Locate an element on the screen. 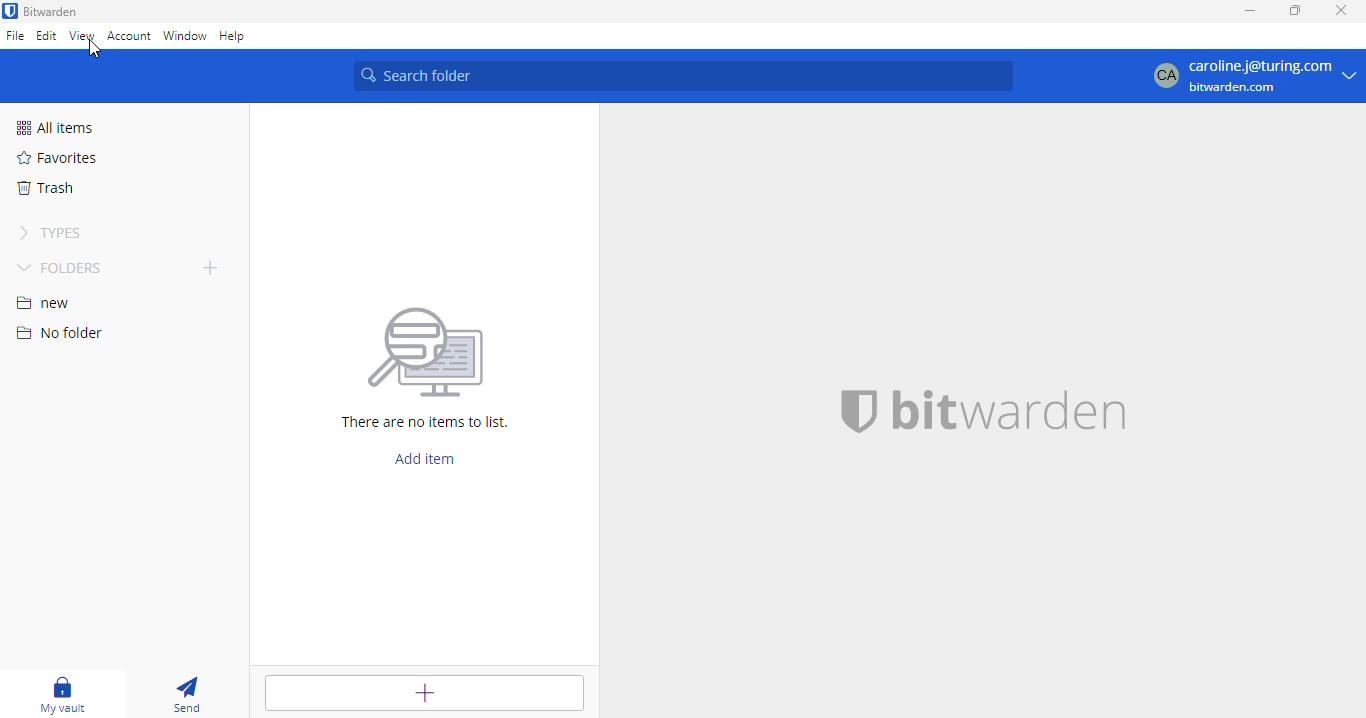 The height and width of the screenshot is (718, 1366). add item is located at coordinates (423, 693).